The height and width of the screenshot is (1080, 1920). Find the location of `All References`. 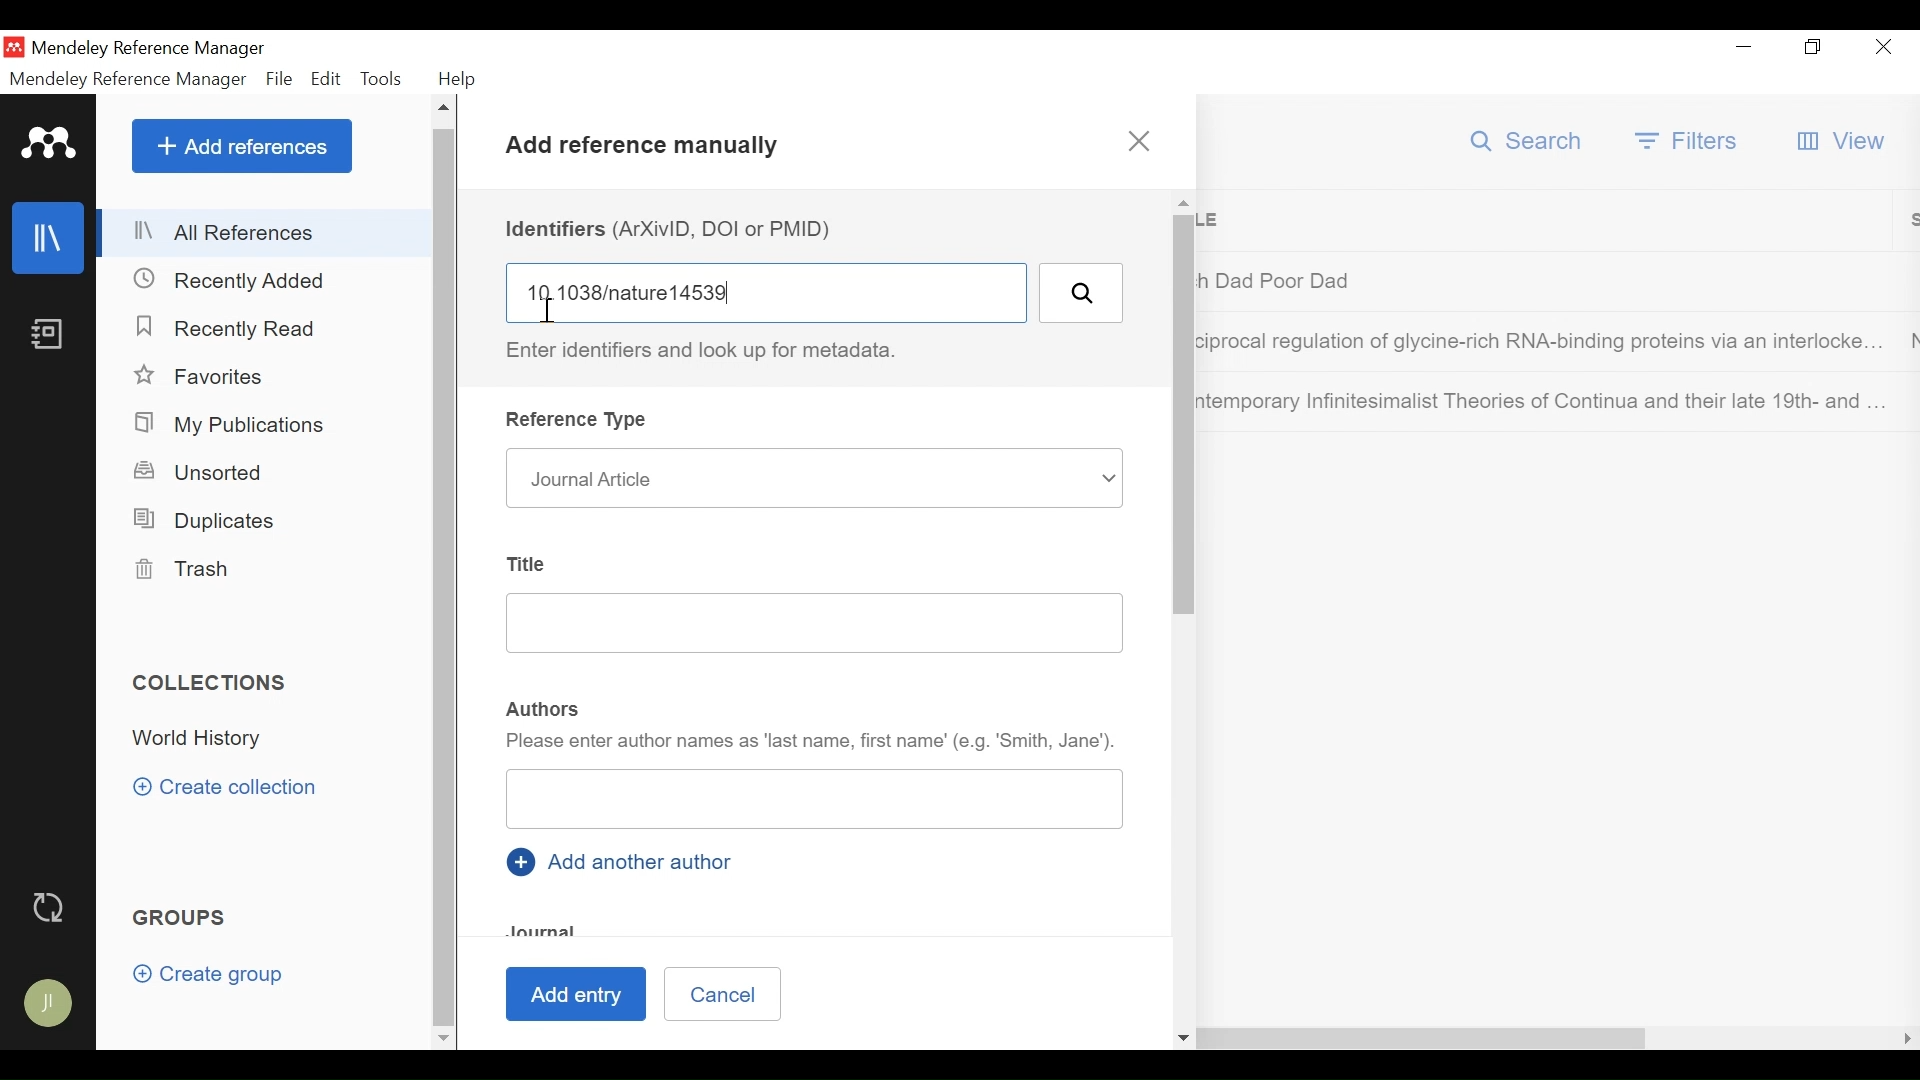

All References is located at coordinates (265, 234).